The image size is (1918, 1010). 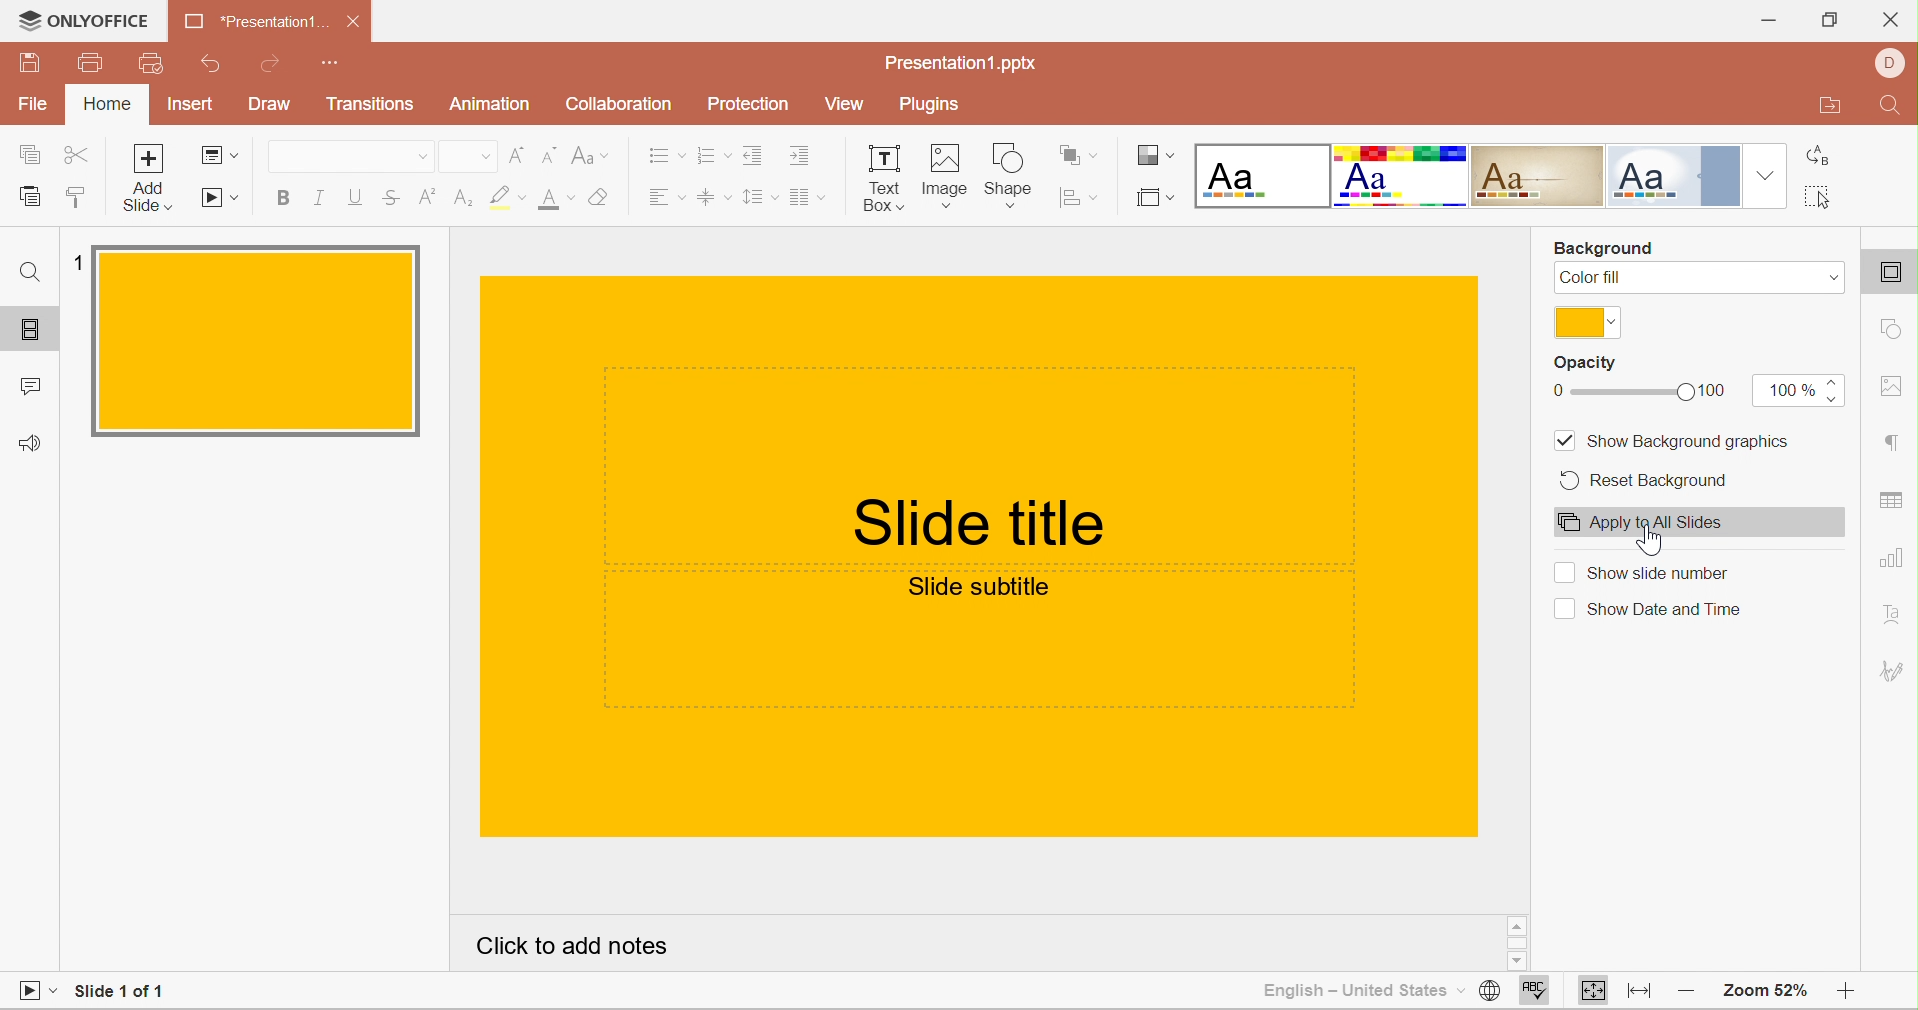 I want to click on Scroll Down, so click(x=1844, y=964).